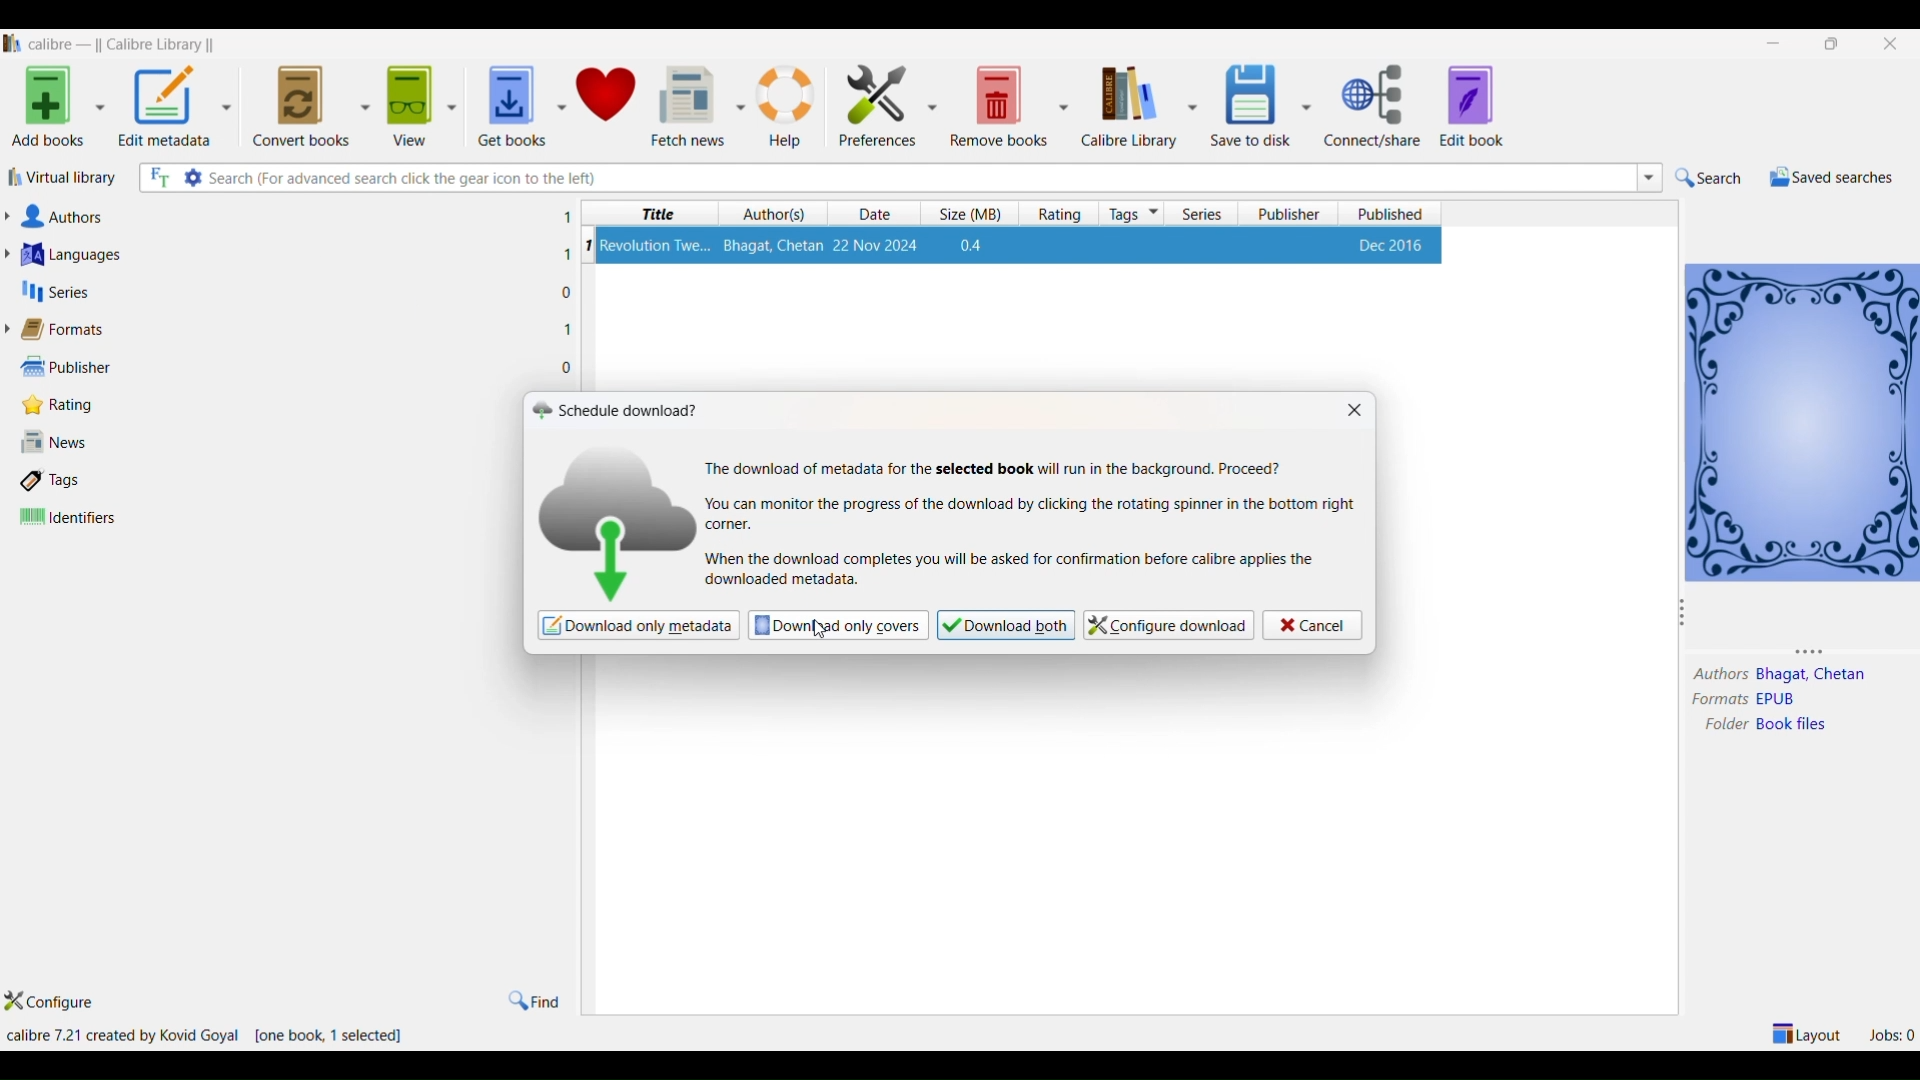 This screenshot has height=1080, width=1920. I want to click on 1, so click(566, 255).